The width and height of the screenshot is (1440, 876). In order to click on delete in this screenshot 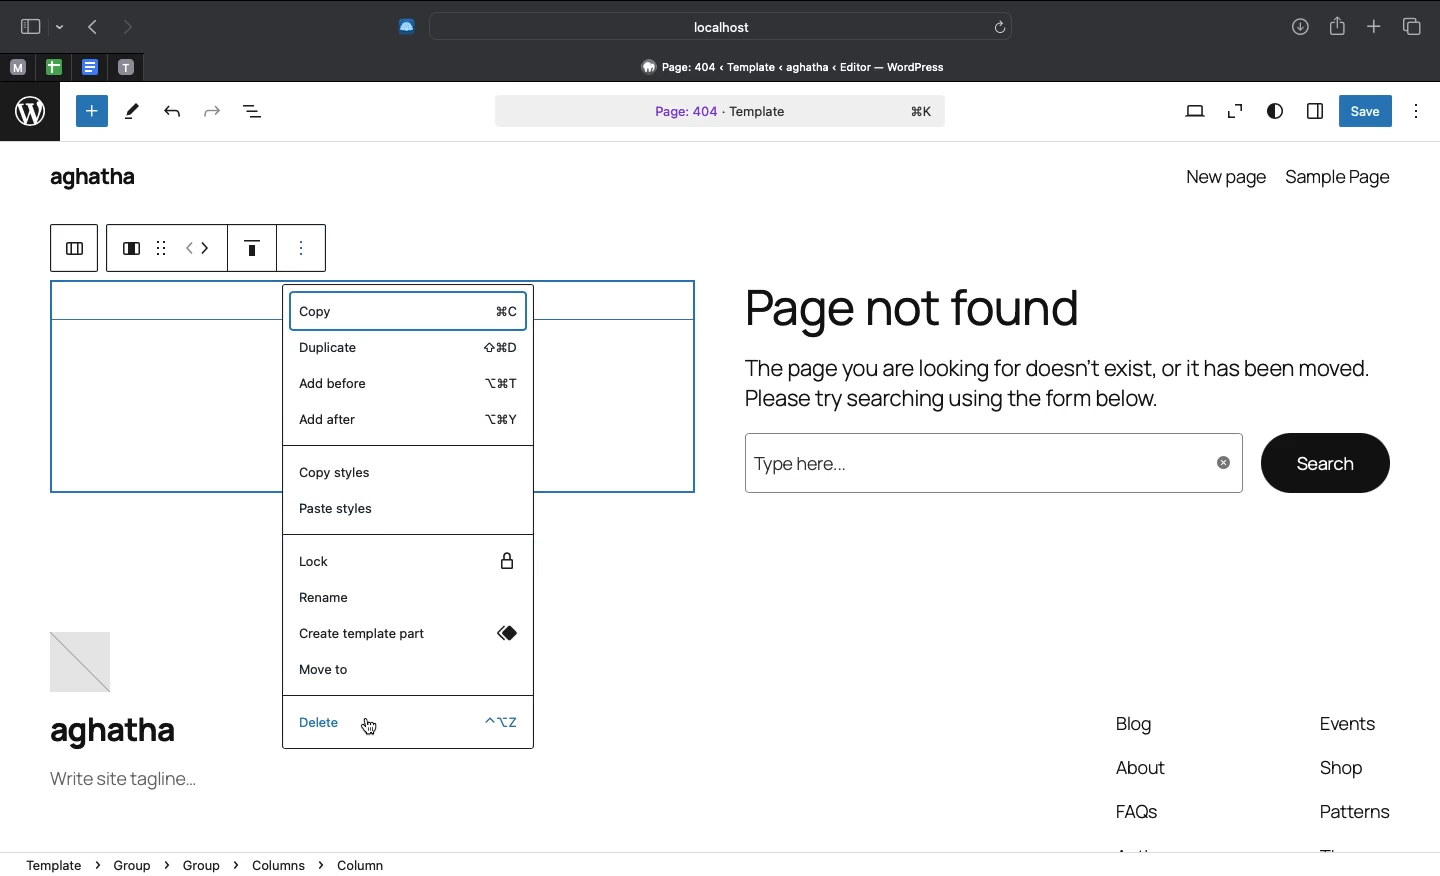, I will do `click(408, 724)`.